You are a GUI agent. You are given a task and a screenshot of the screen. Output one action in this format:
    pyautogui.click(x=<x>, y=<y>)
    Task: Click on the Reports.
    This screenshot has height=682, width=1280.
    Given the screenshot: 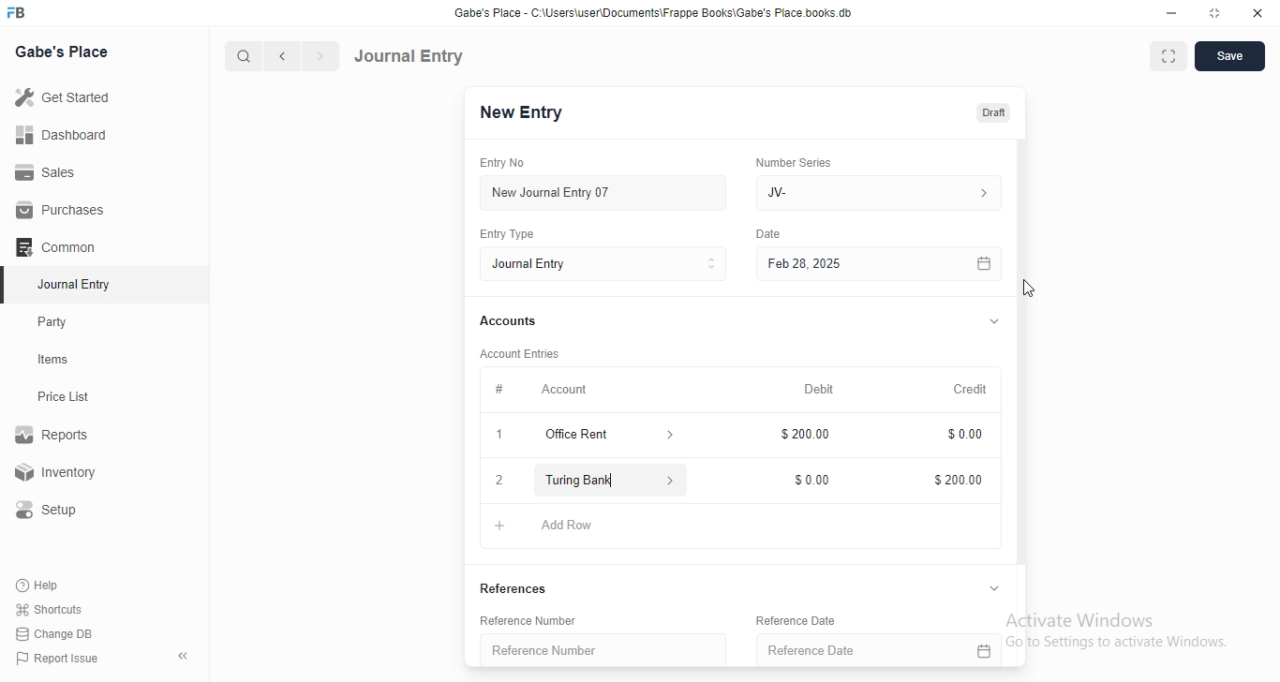 What is the action you would take?
    pyautogui.click(x=55, y=438)
    